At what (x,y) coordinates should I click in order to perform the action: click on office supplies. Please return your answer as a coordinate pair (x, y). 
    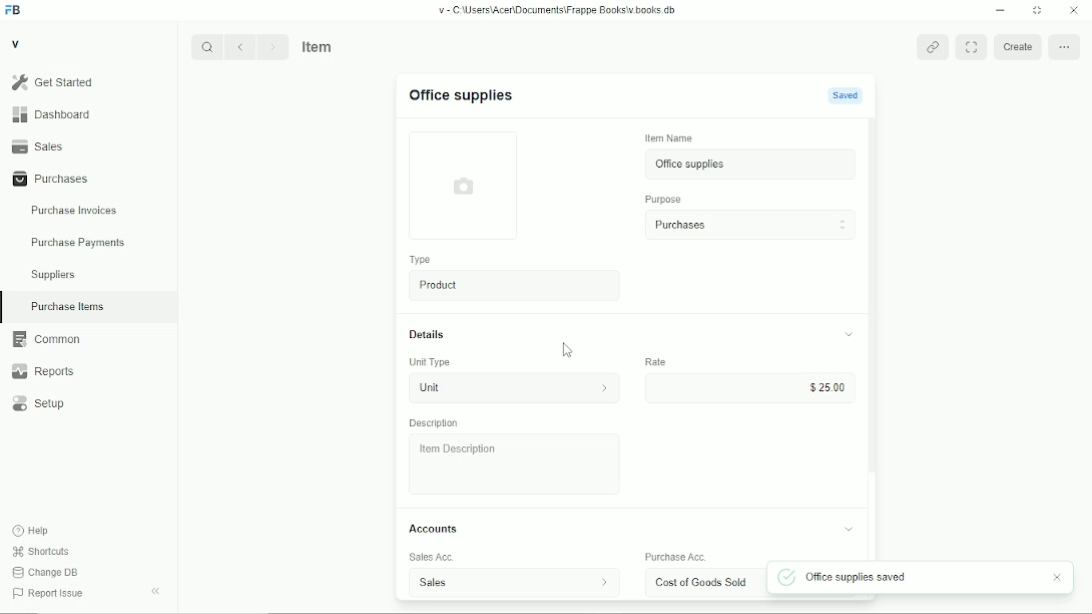
    Looking at the image, I should click on (752, 164).